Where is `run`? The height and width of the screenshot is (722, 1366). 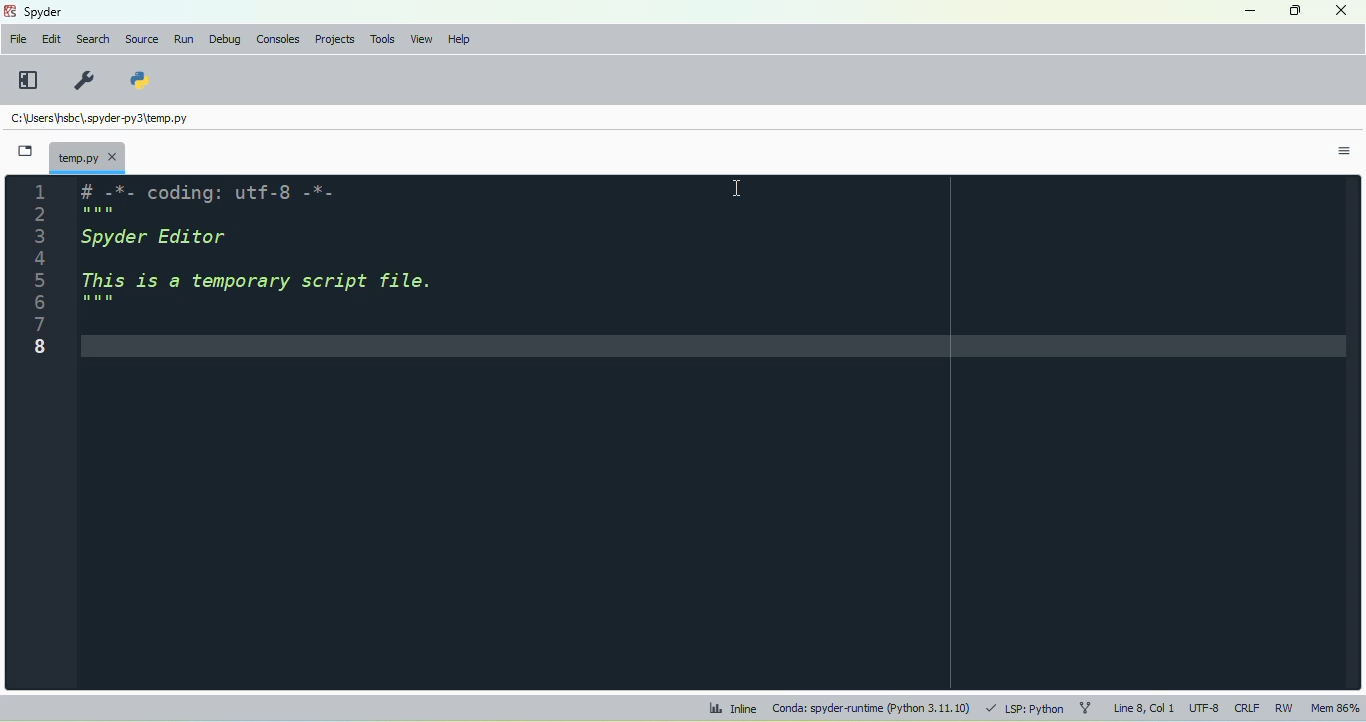
run is located at coordinates (186, 40).